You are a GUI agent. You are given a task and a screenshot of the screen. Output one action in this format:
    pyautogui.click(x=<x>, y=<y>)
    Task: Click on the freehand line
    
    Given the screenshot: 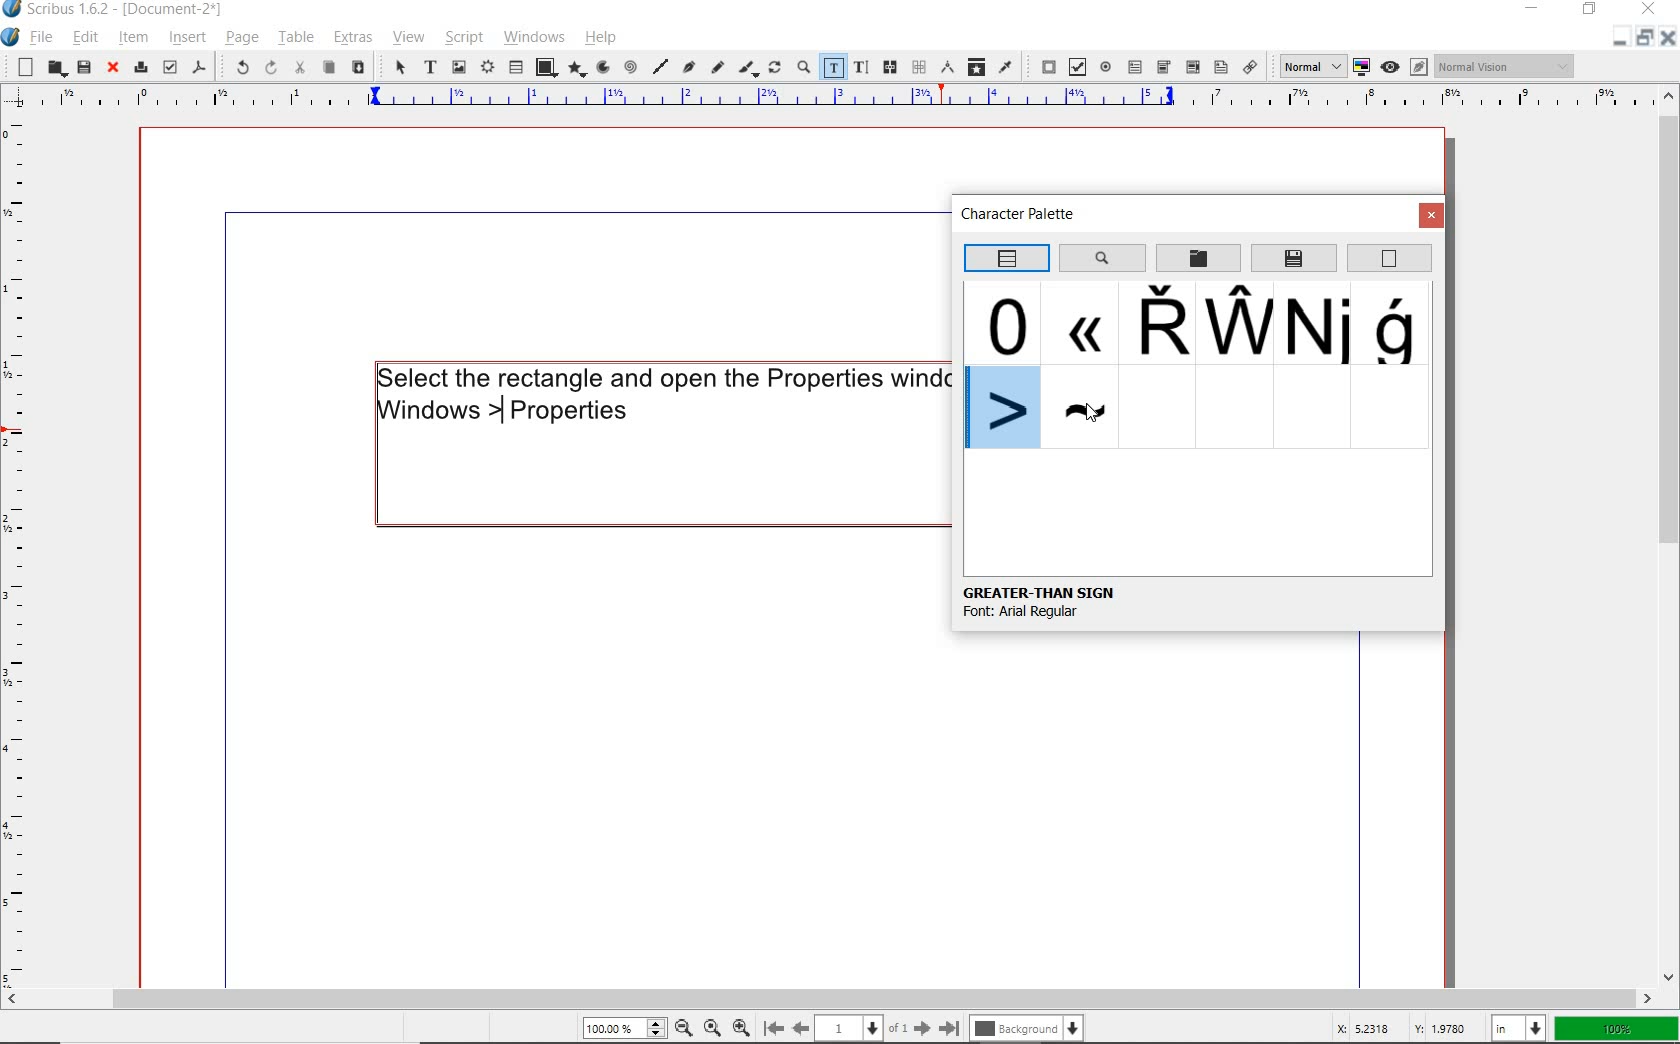 What is the action you would take?
    pyautogui.click(x=718, y=69)
    